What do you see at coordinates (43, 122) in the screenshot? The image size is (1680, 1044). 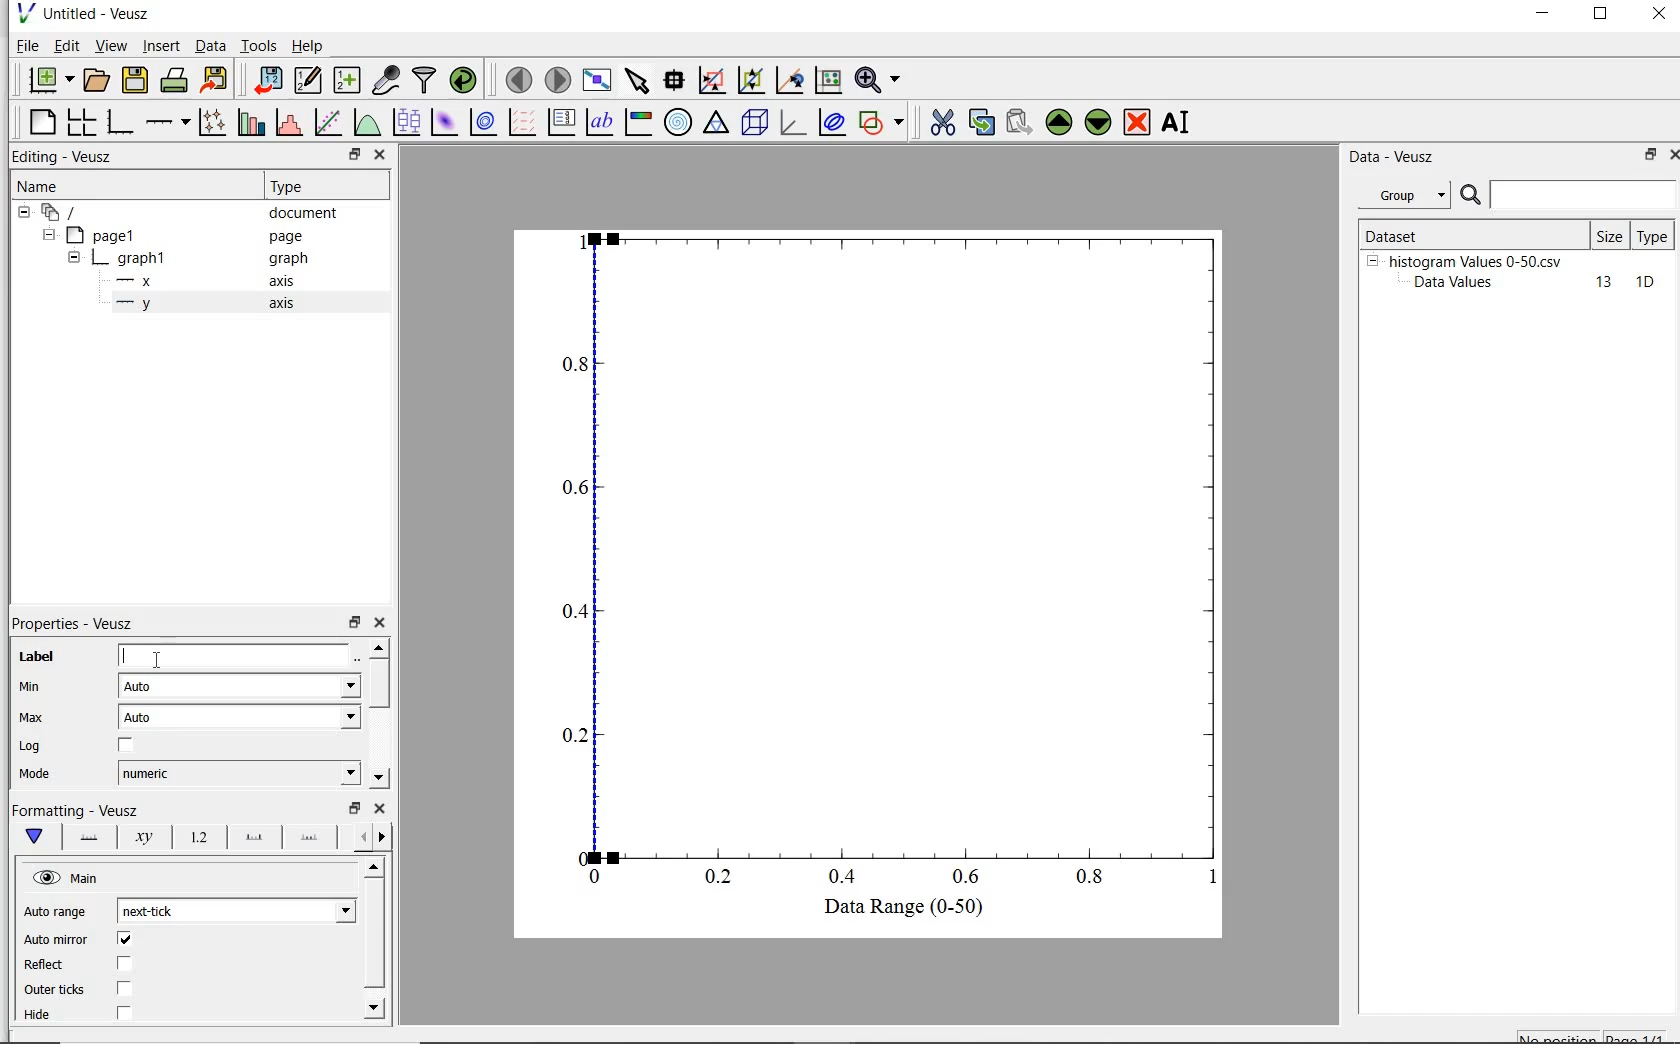 I see `blank page` at bounding box center [43, 122].